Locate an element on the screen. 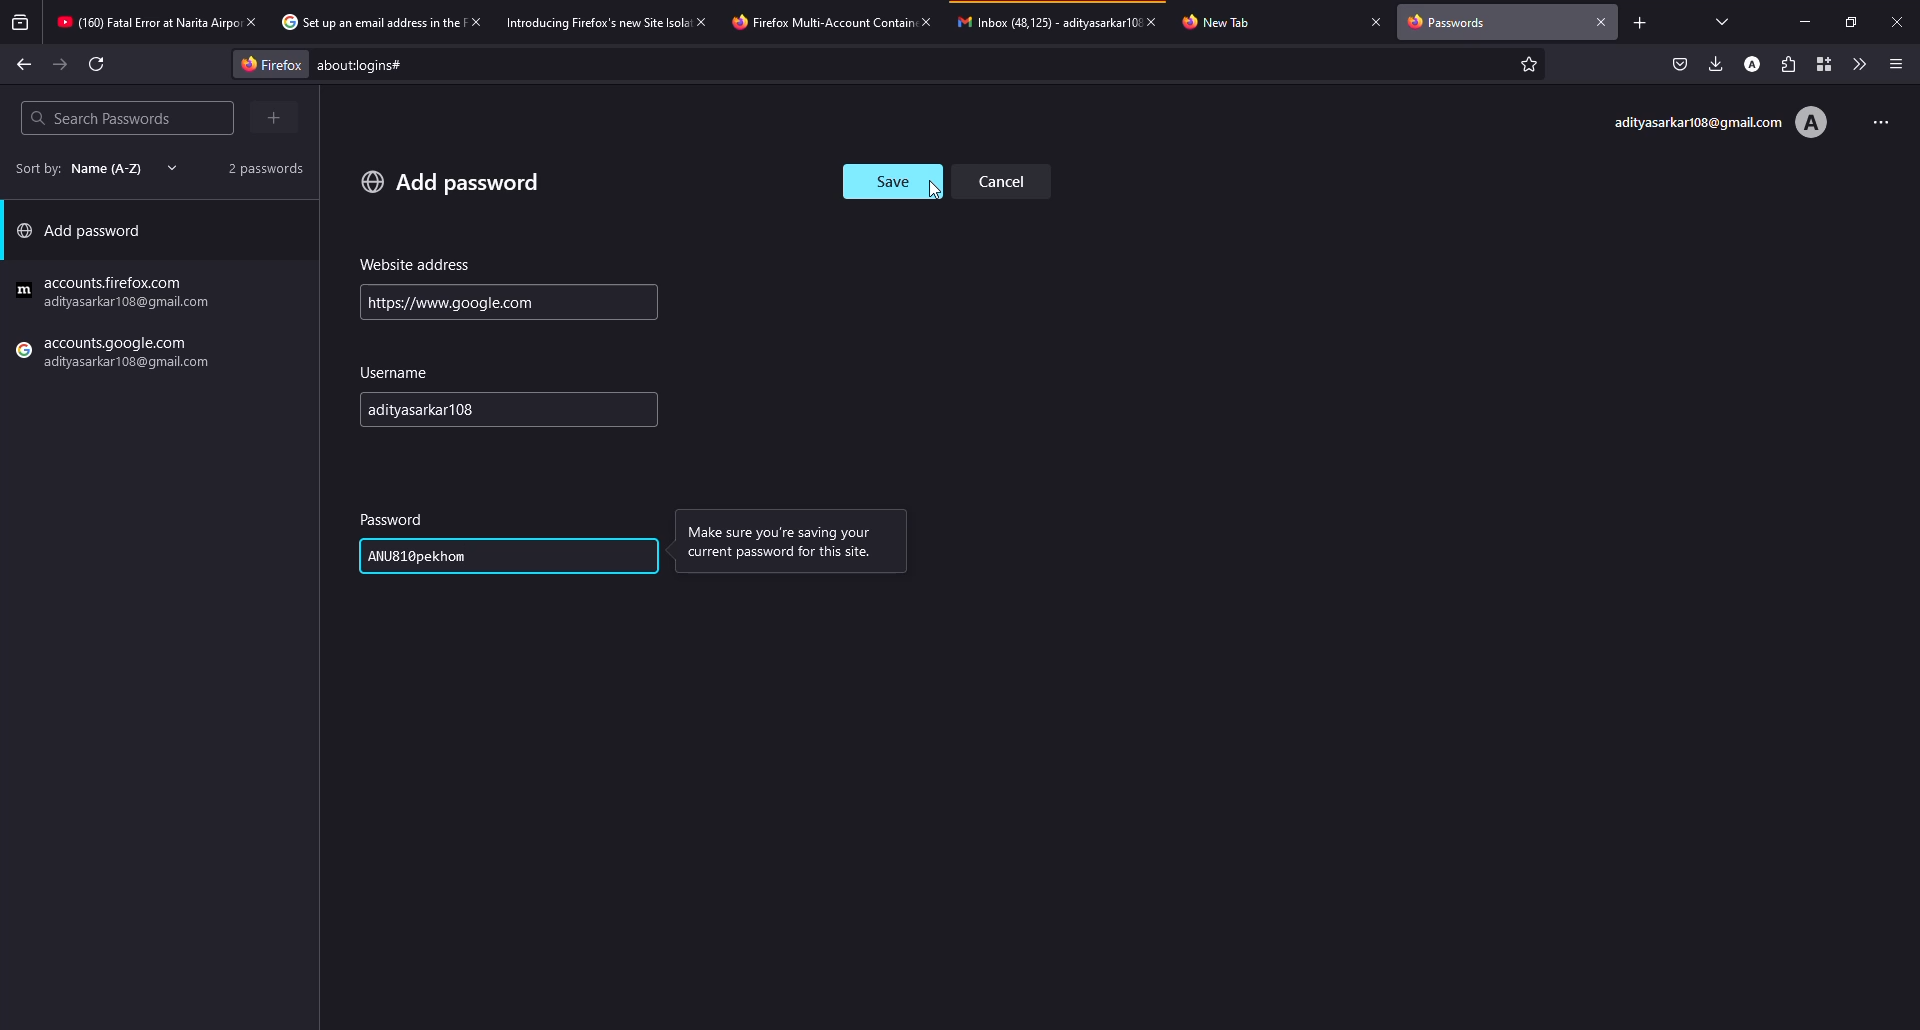  downloads is located at coordinates (1716, 63).